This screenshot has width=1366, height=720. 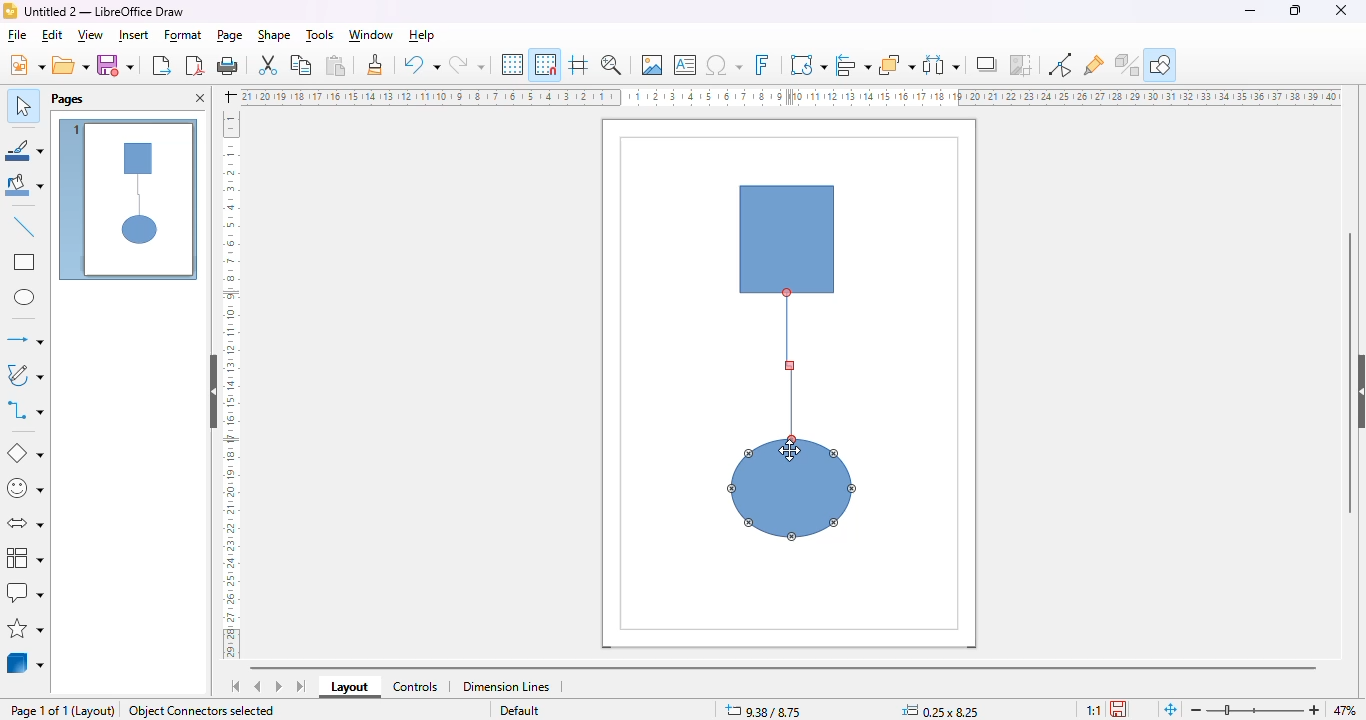 I want to click on dimension lines, so click(x=506, y=686).